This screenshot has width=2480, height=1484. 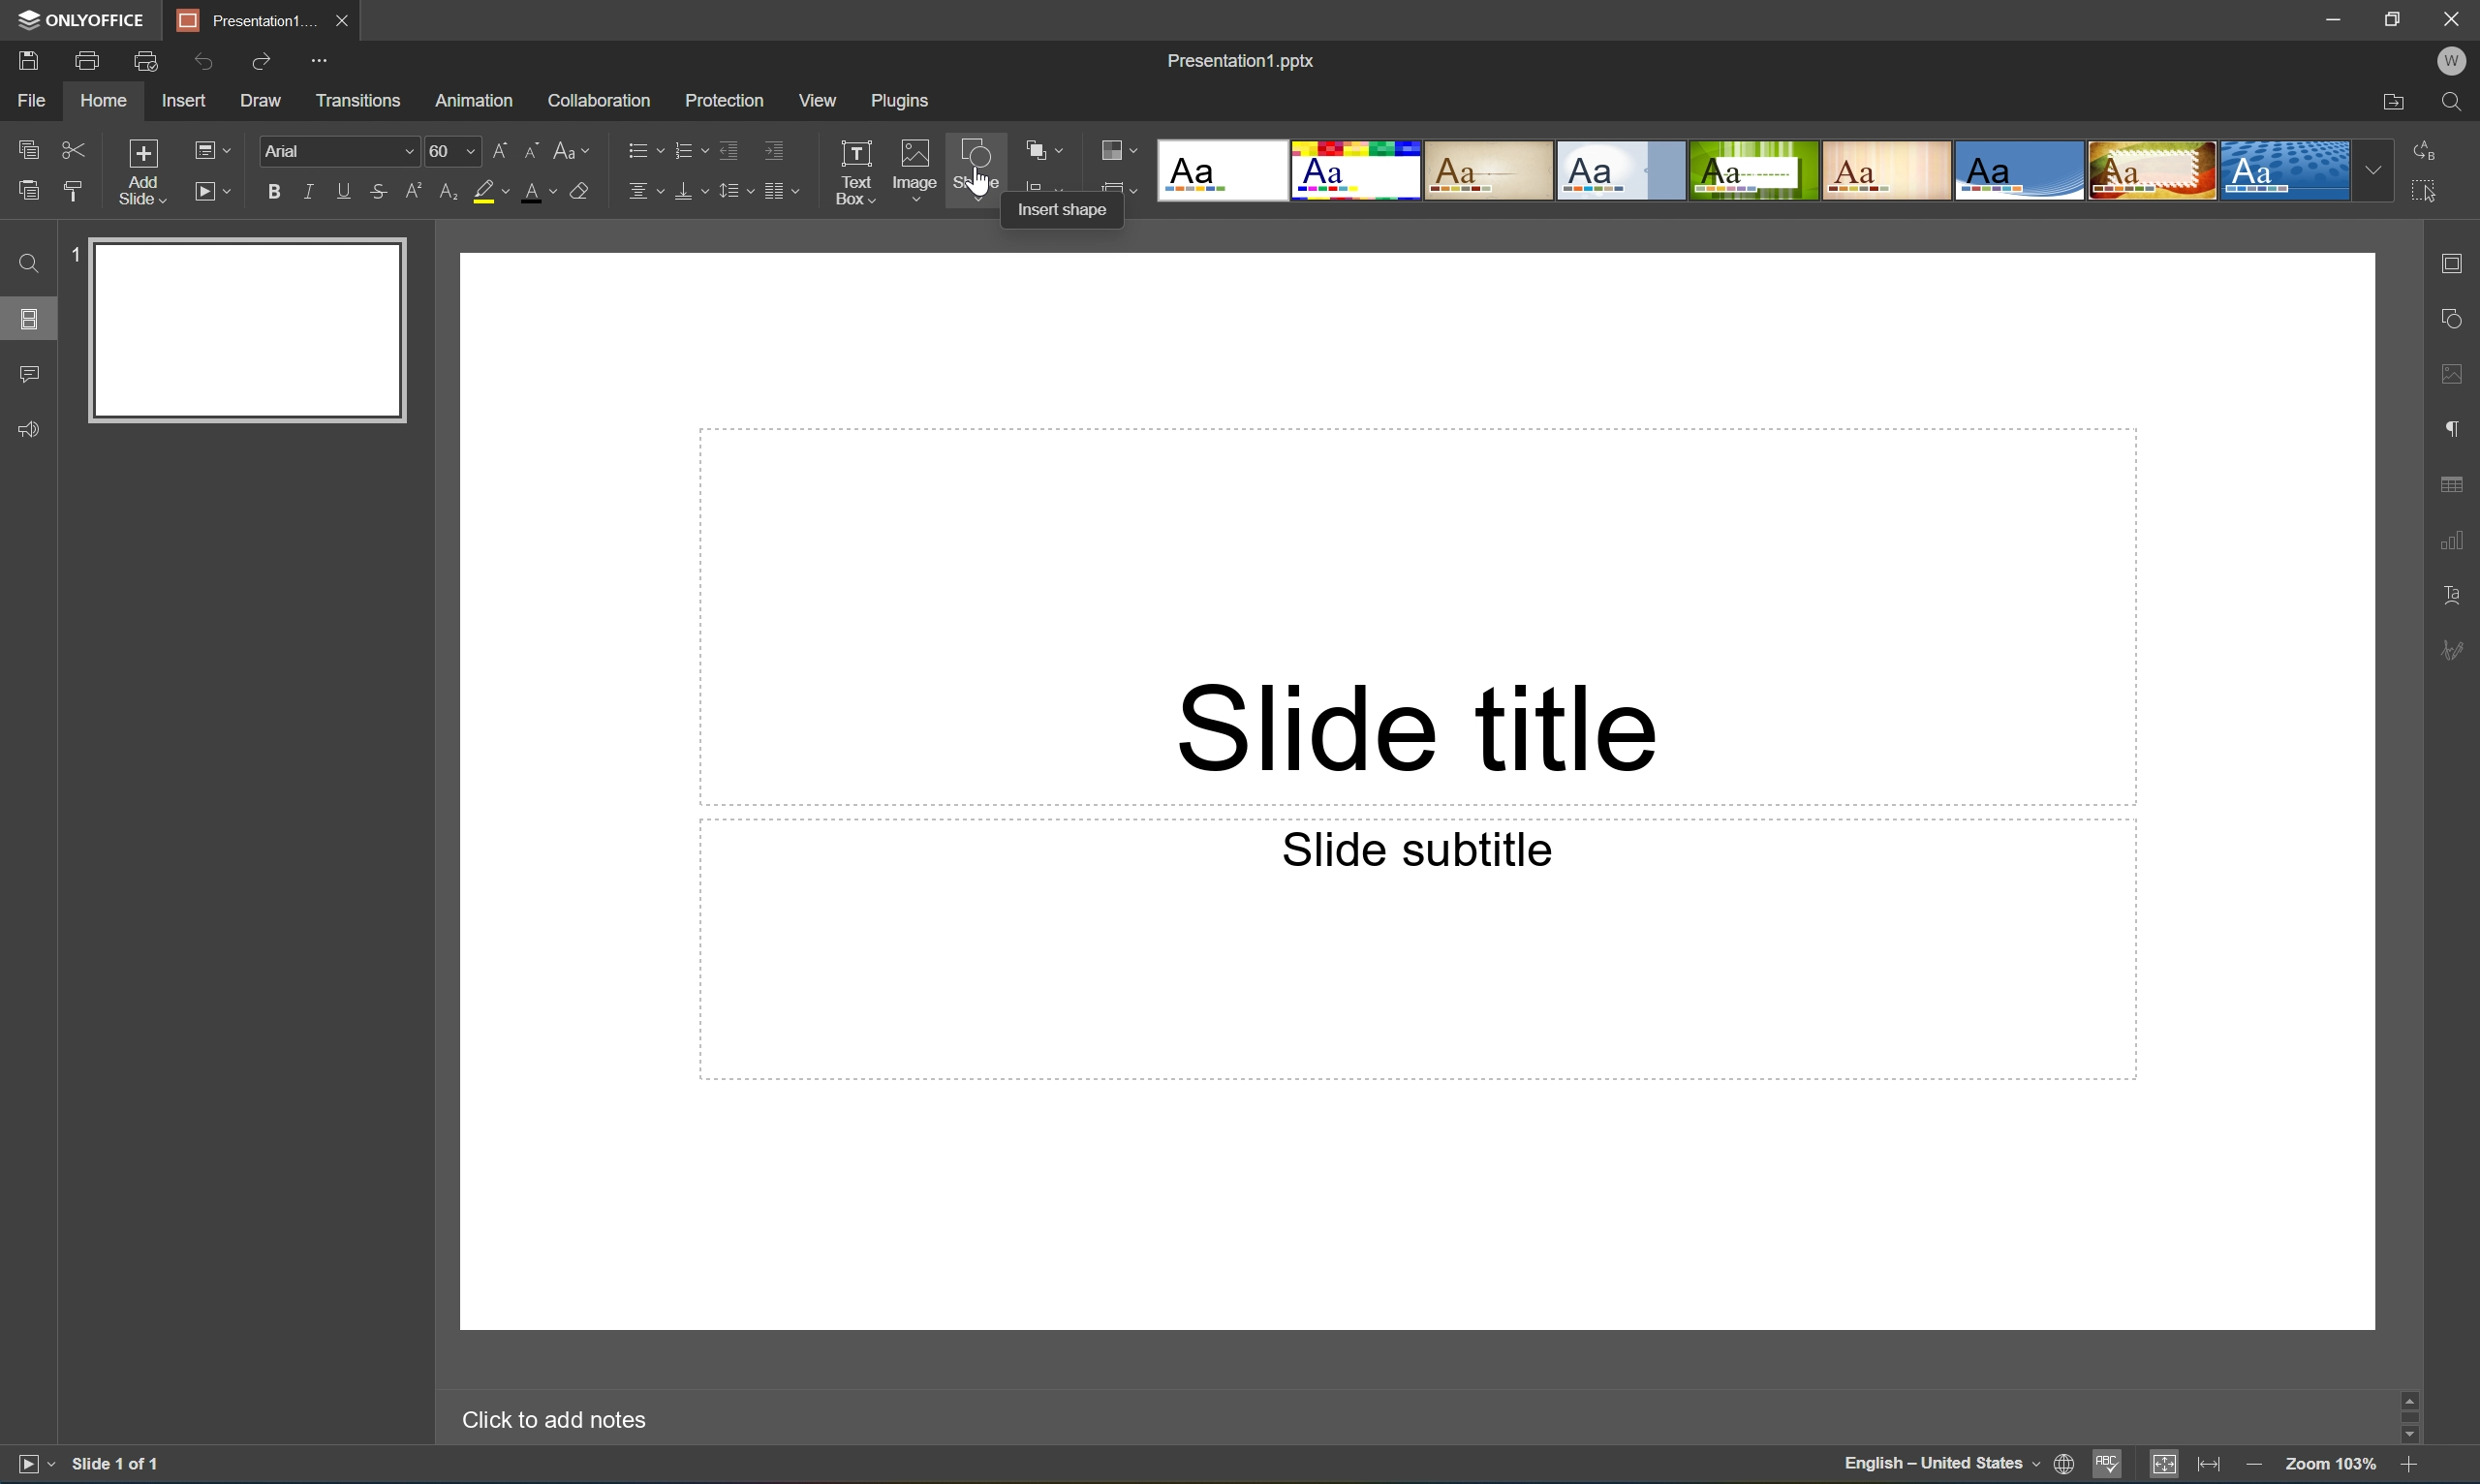 What do you see at coordinates (450, 151) in the screenshot?
I see `60` at bounding box center [450, 151].